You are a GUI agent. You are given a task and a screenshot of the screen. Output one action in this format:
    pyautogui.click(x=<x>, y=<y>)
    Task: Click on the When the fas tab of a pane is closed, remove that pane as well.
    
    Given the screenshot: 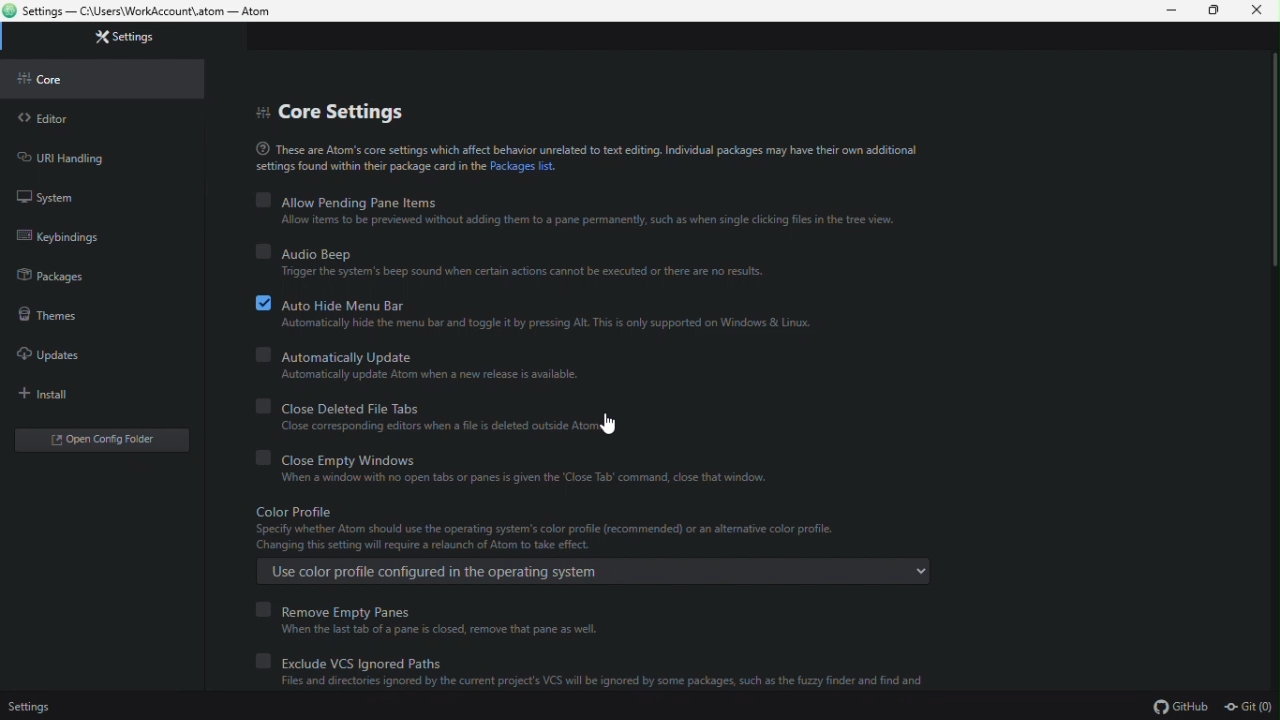 What is the action you would take?
    pyautogui.click(x=423, y=631)
    